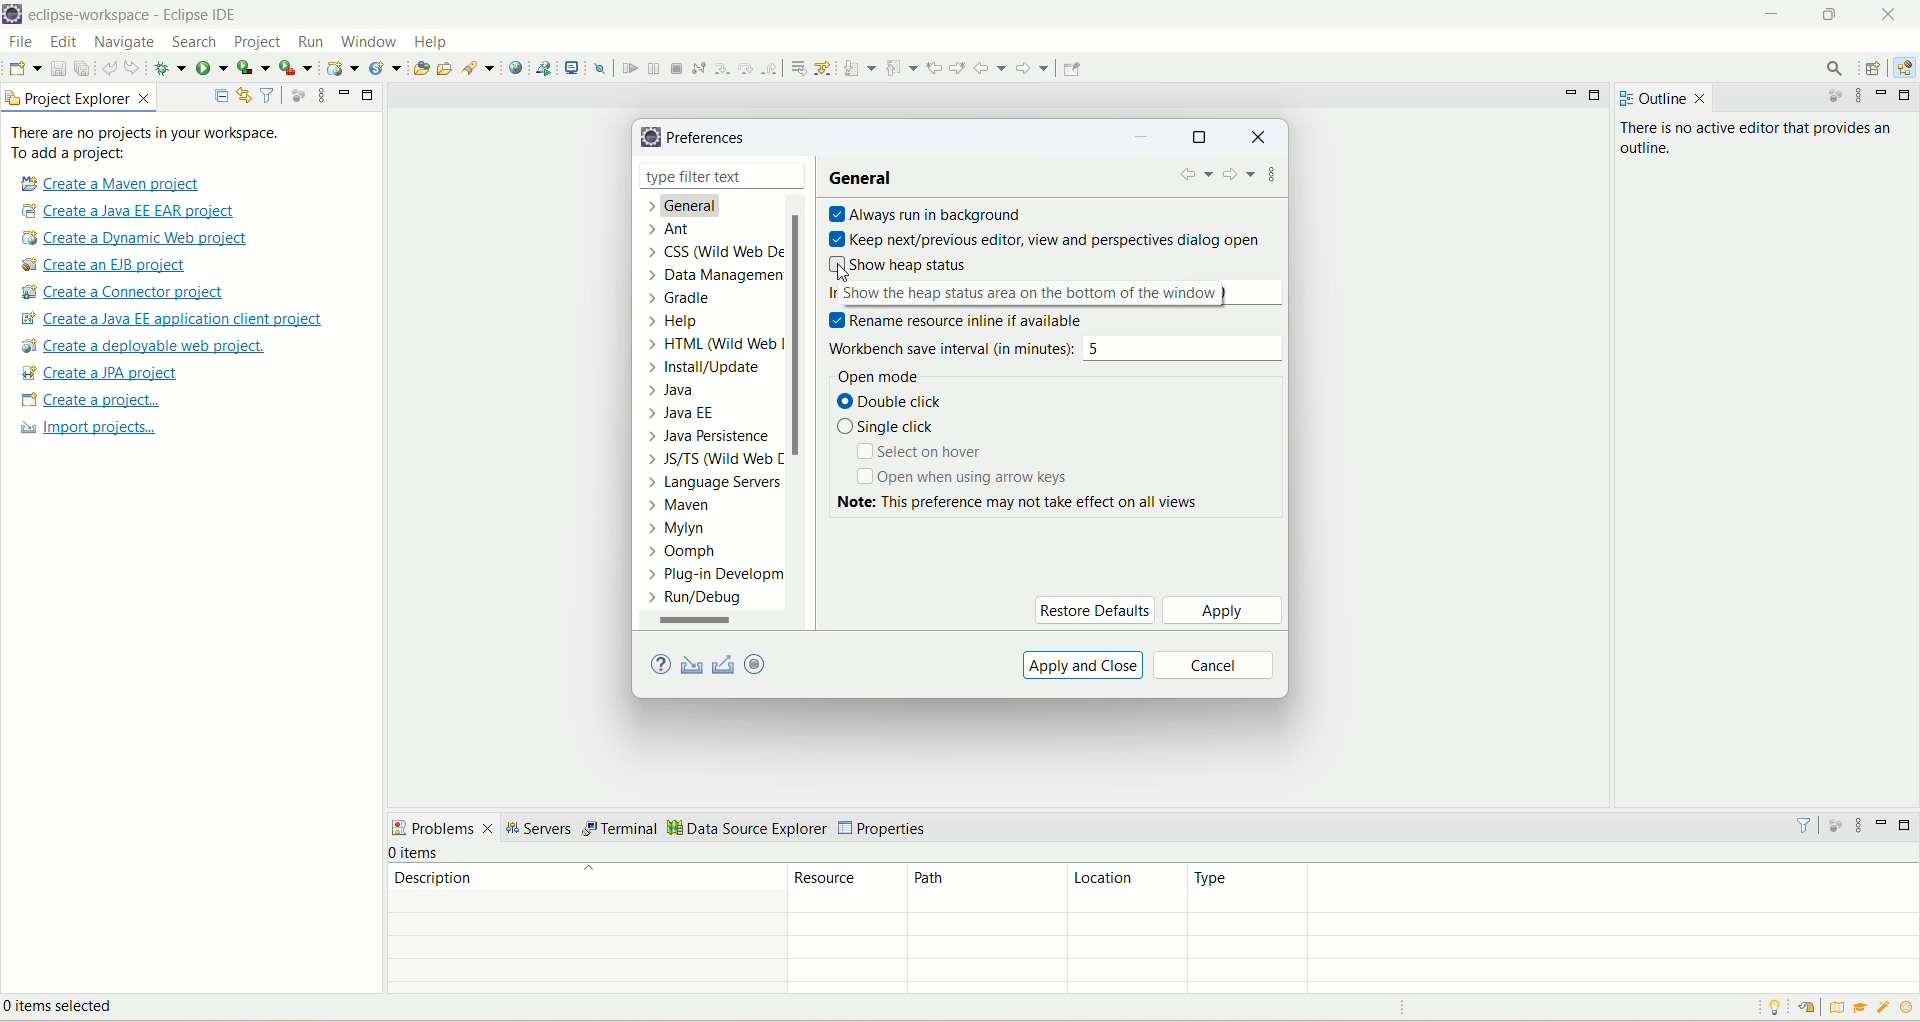 This screenshot has width=1920, height=1022. Describe the element at coordinates (253, 66) in the screenshot. I see `coverage` at that location.